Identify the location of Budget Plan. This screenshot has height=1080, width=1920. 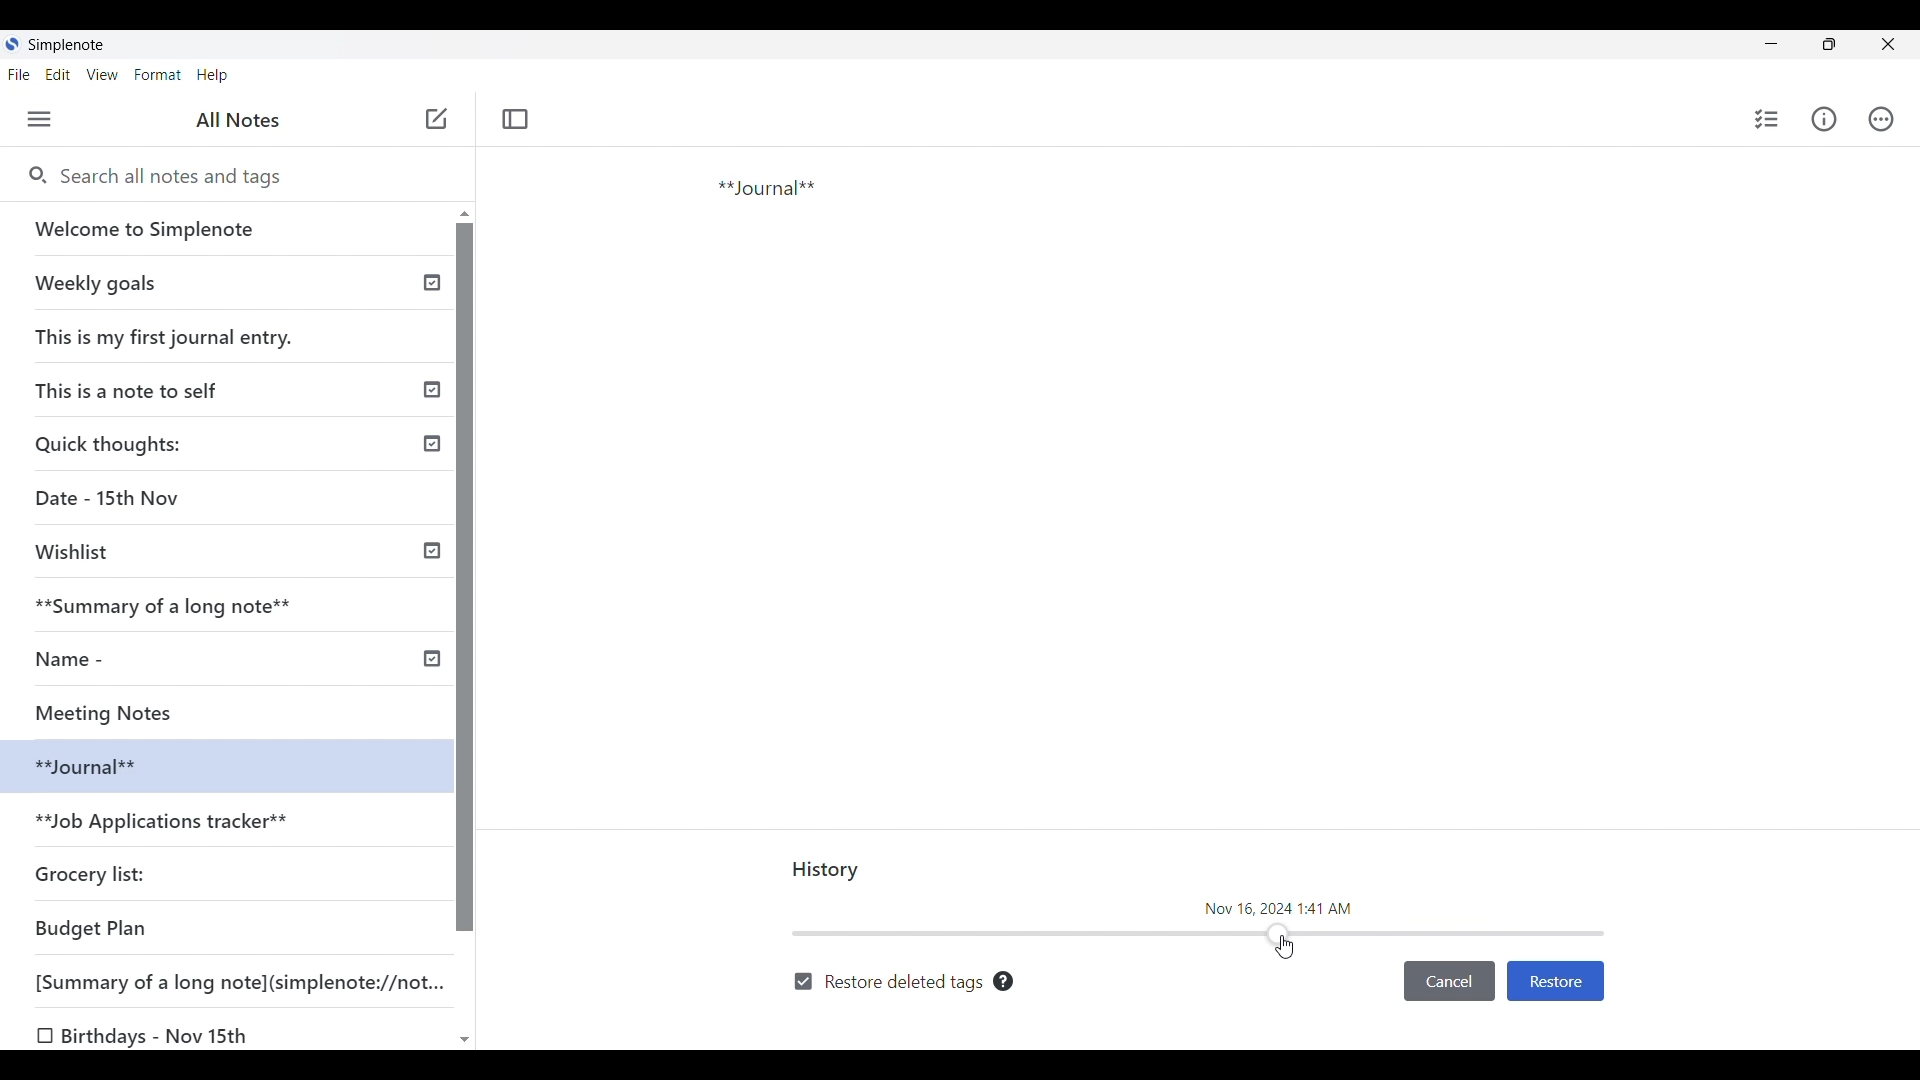
(92, 928).